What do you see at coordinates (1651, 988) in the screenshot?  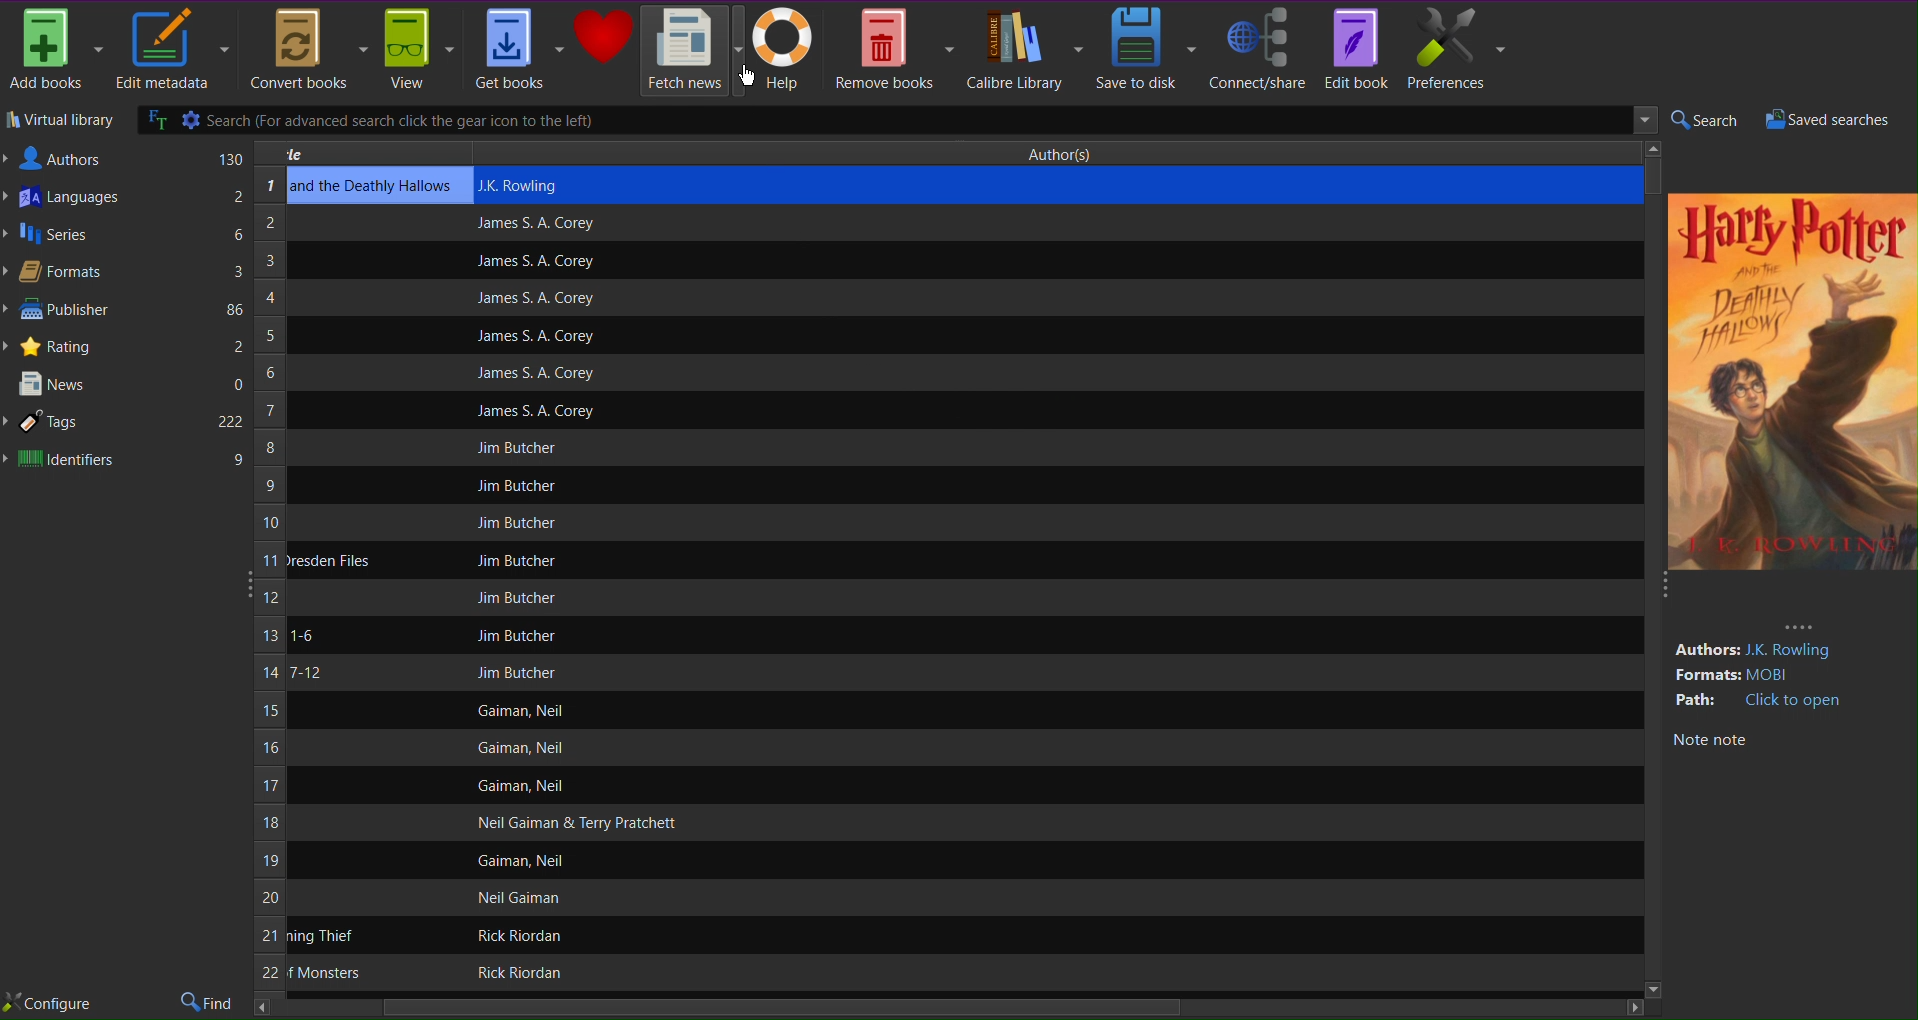 I see `Down` at bounding box center [1651, 988].